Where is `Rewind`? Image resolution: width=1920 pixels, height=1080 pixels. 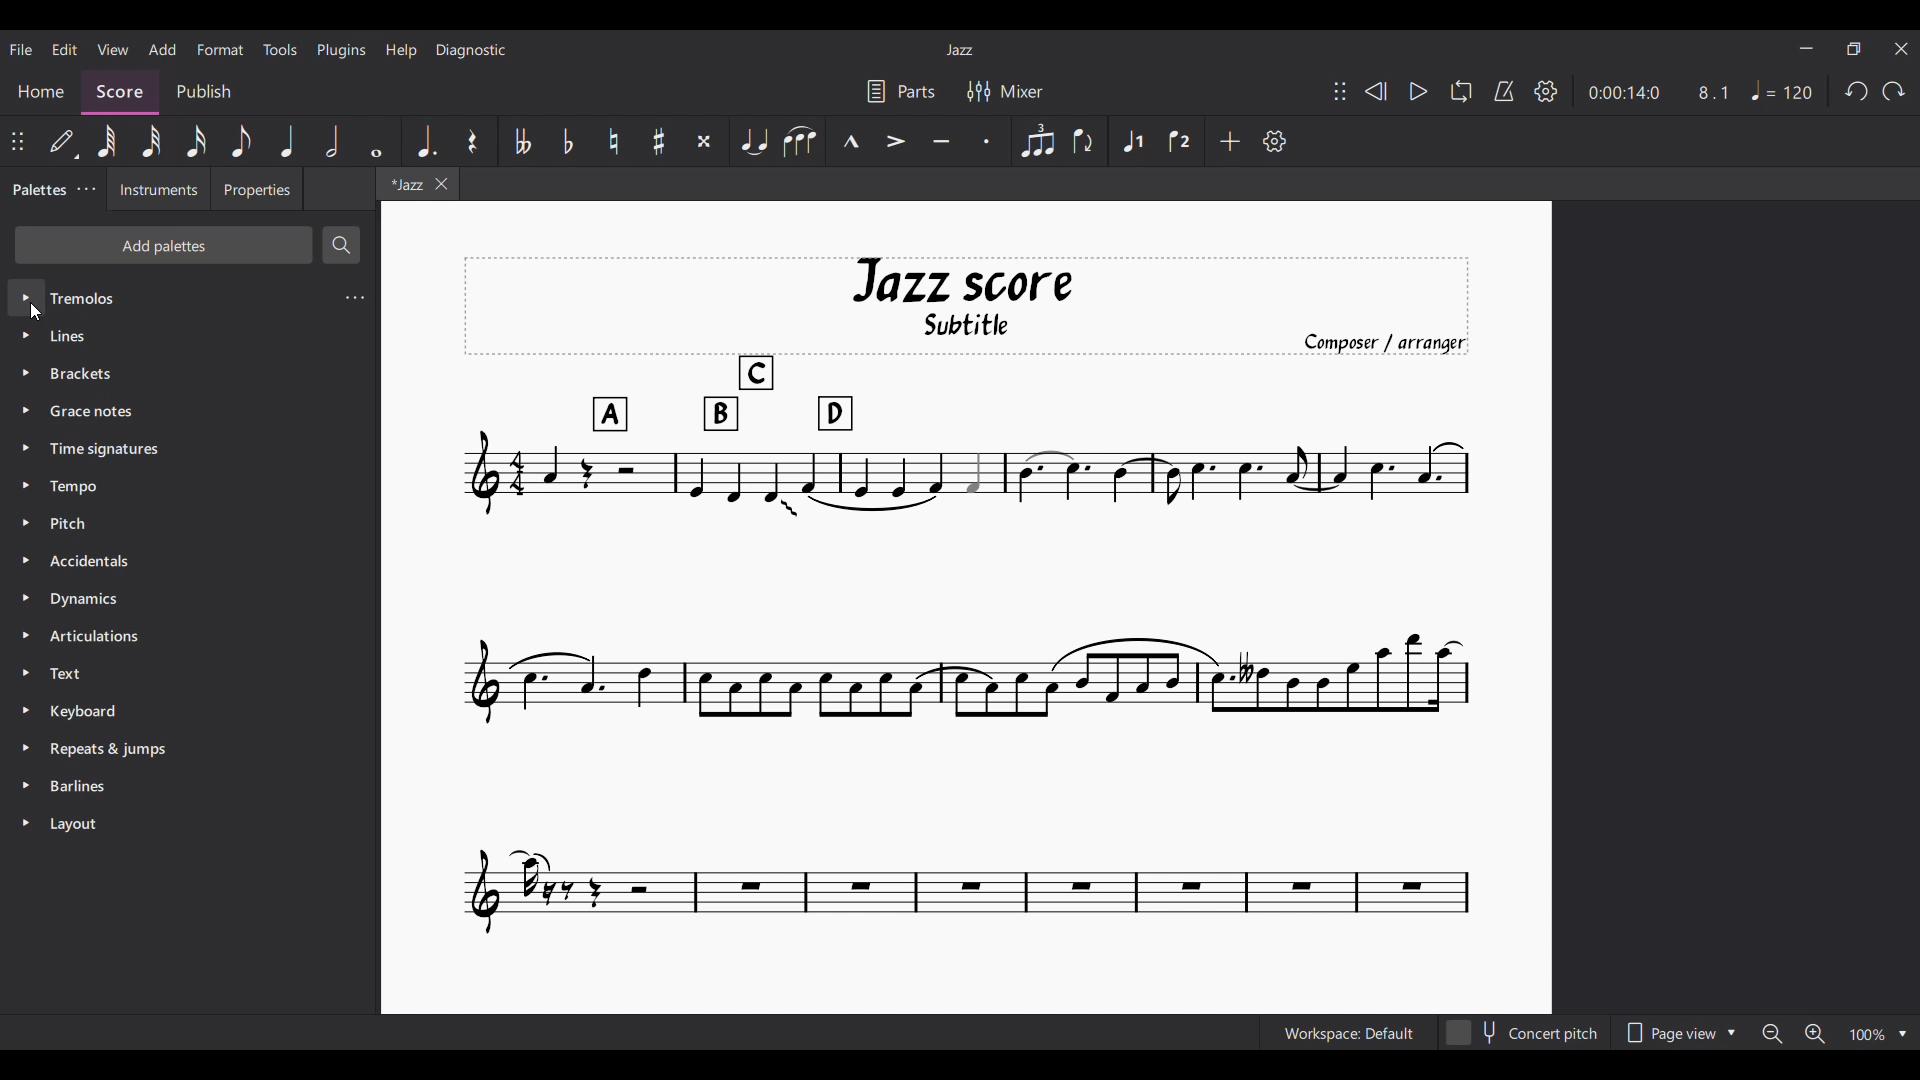
Rewind is located at coordinates (1375, 91).